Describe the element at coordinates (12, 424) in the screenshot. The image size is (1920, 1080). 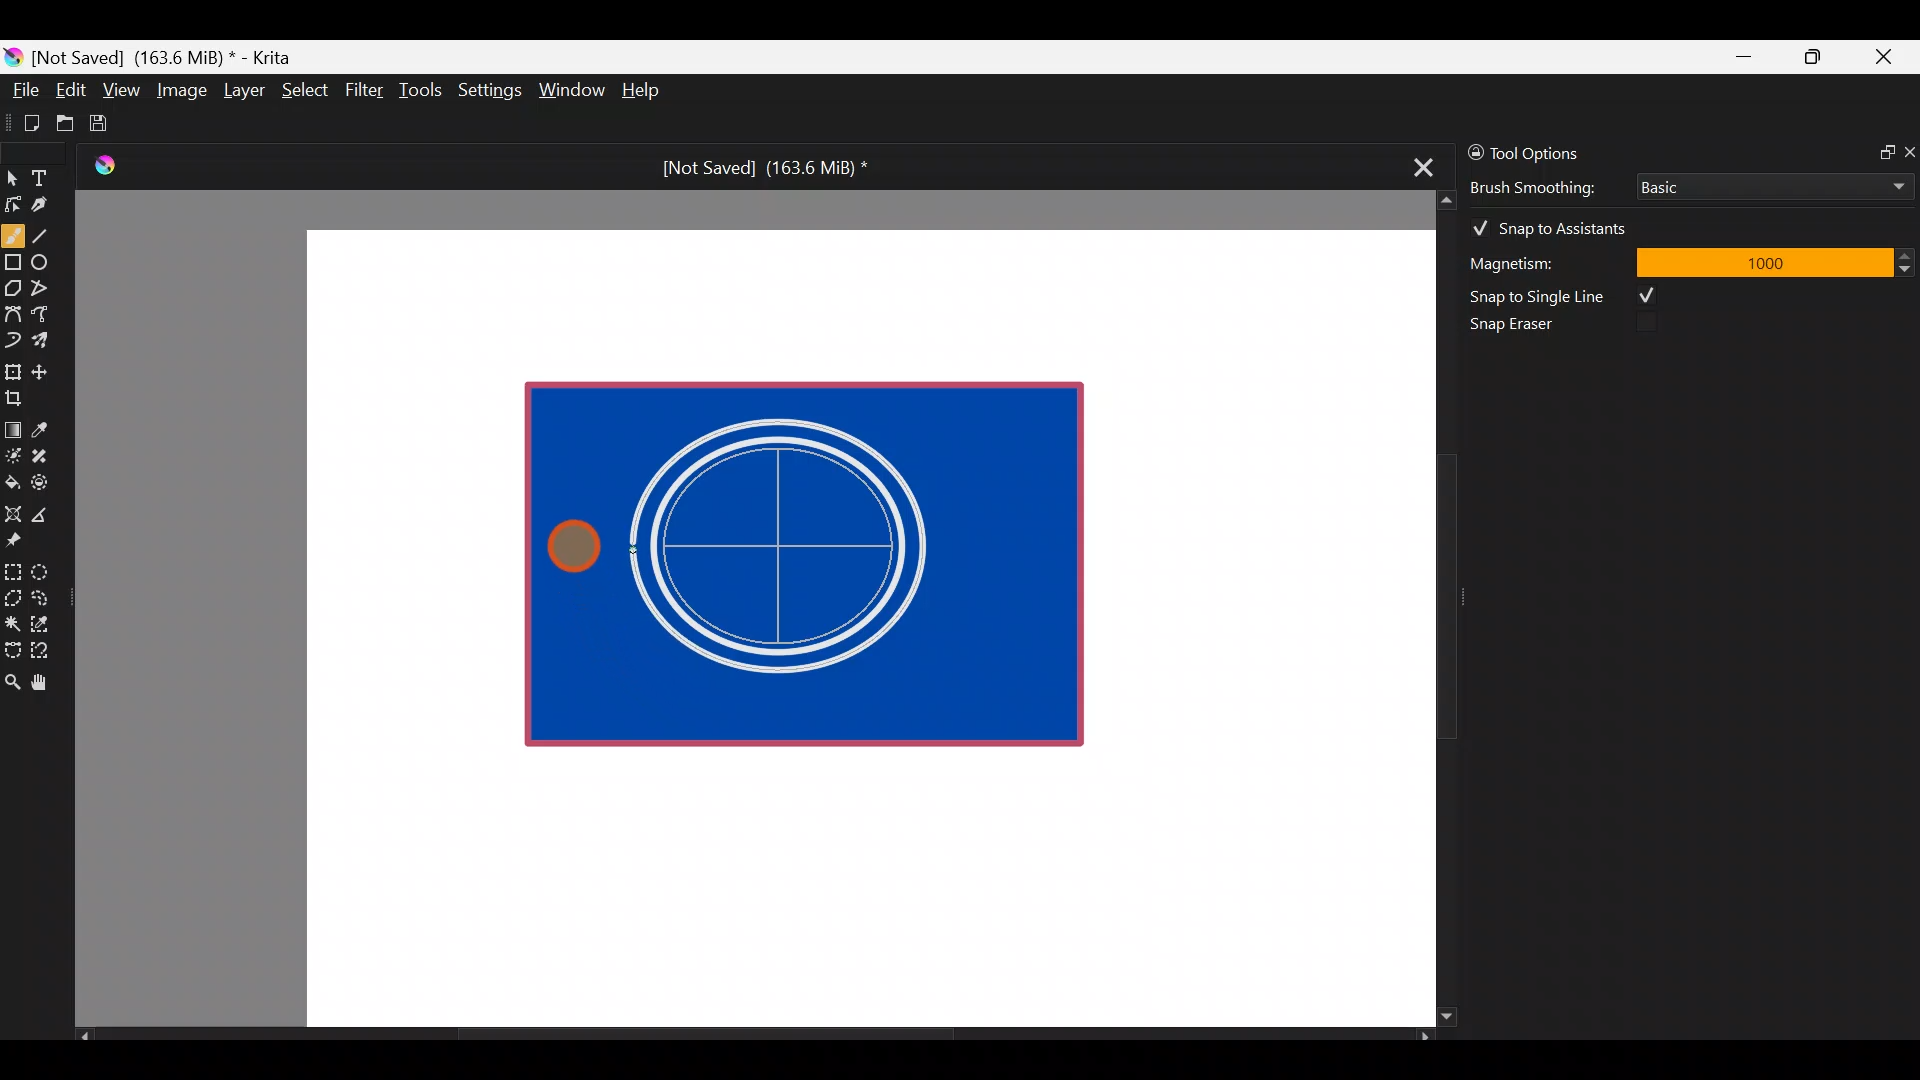
I see `Draw a gradient` at that location.